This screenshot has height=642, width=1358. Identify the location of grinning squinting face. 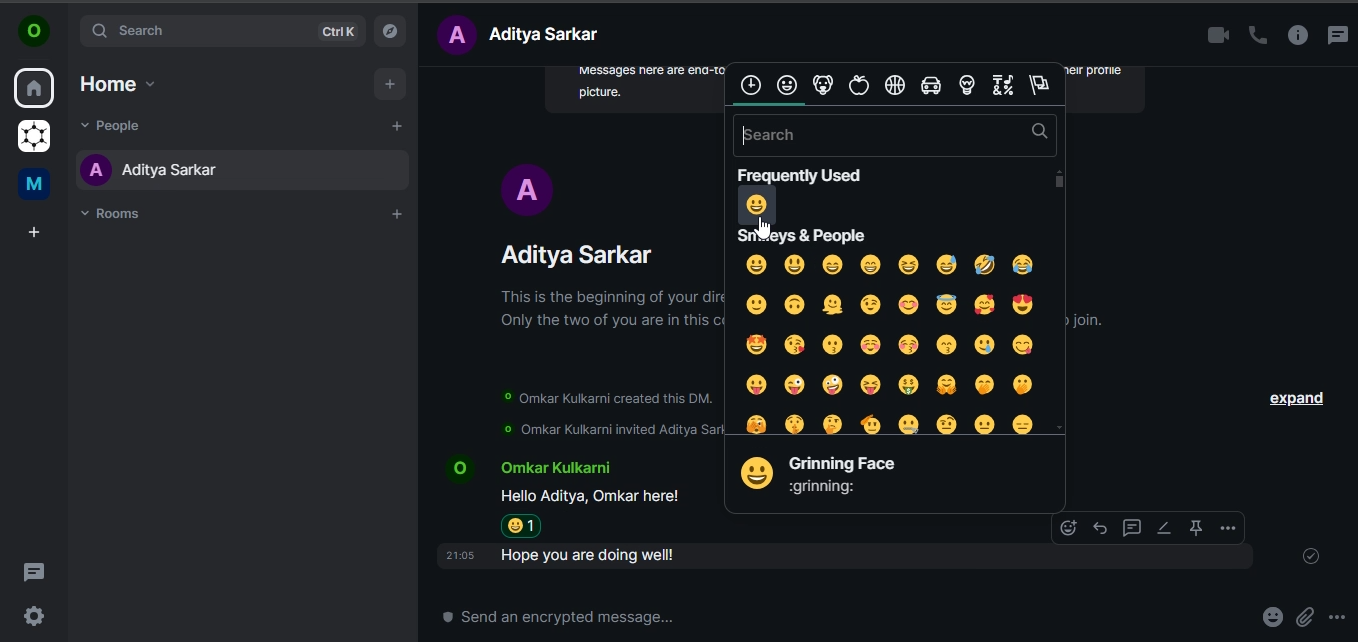
(909, 265).